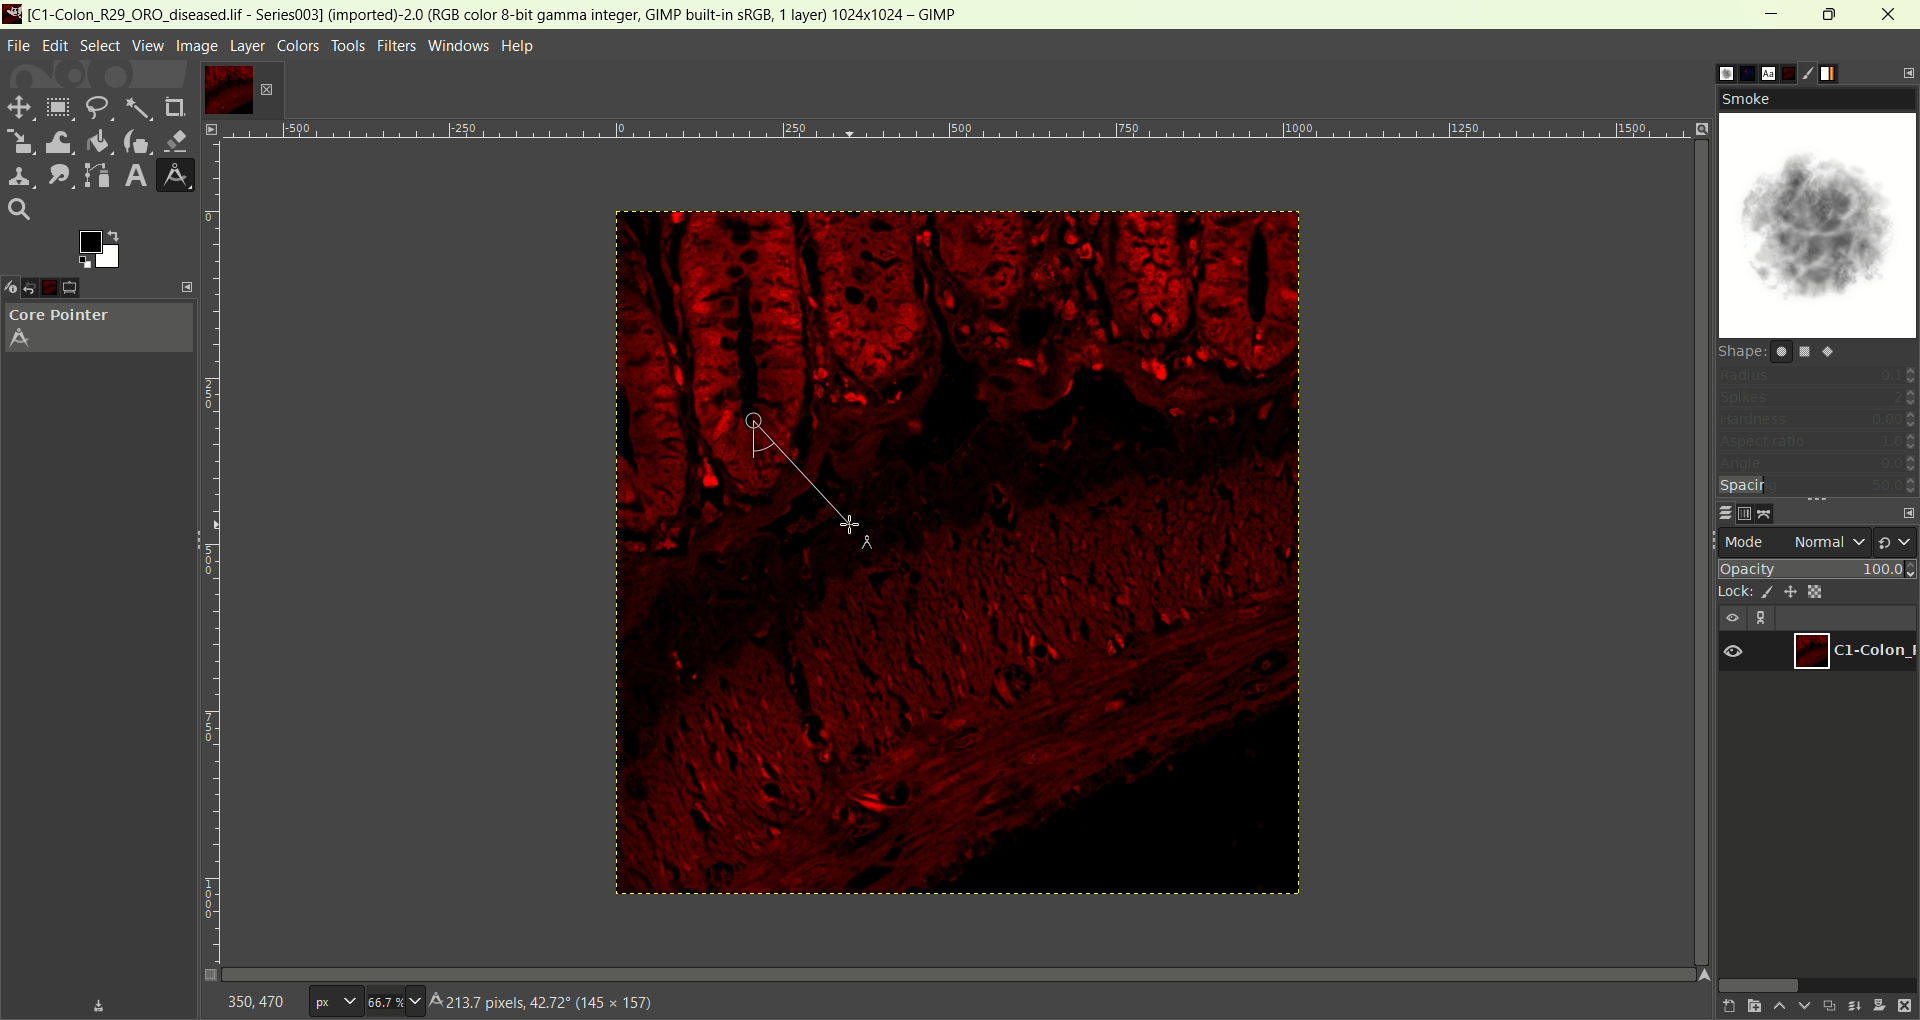  Describe the element at coordinates (1851, 651) in the screenshot. I see `layer1` at that location.